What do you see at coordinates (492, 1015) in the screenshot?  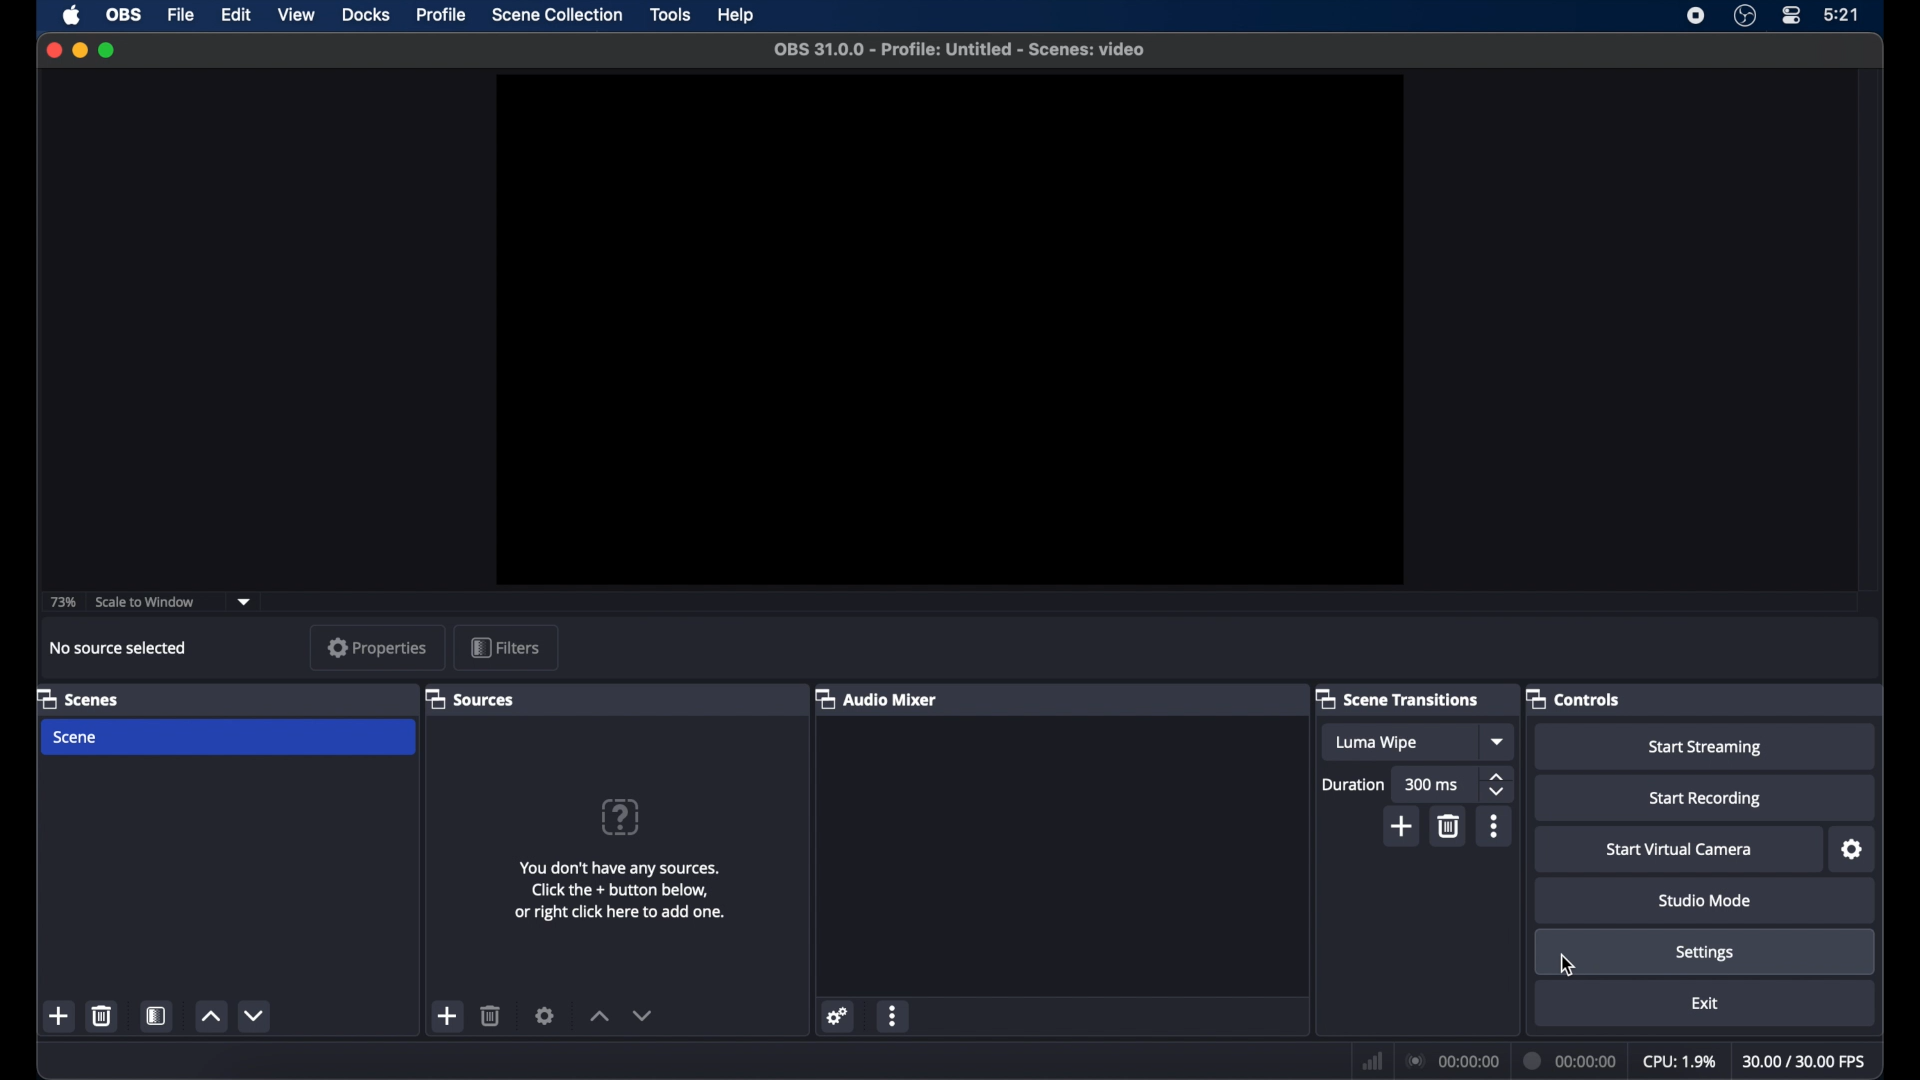 I see `delete` at bounding box center [492, 1015].